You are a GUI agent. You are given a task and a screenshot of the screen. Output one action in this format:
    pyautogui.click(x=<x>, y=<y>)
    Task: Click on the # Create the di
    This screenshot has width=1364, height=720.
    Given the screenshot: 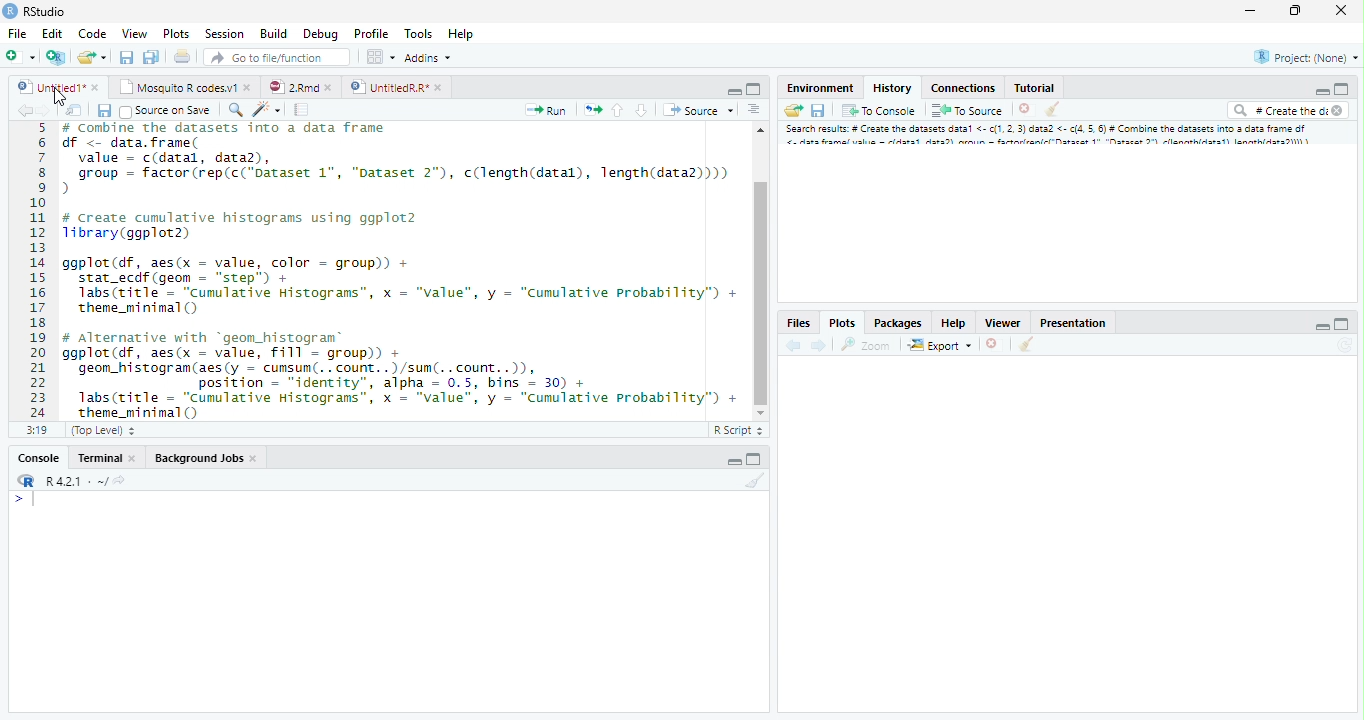 What is the action you would take?
    pyautogui.click(x=1286, y=112)
    